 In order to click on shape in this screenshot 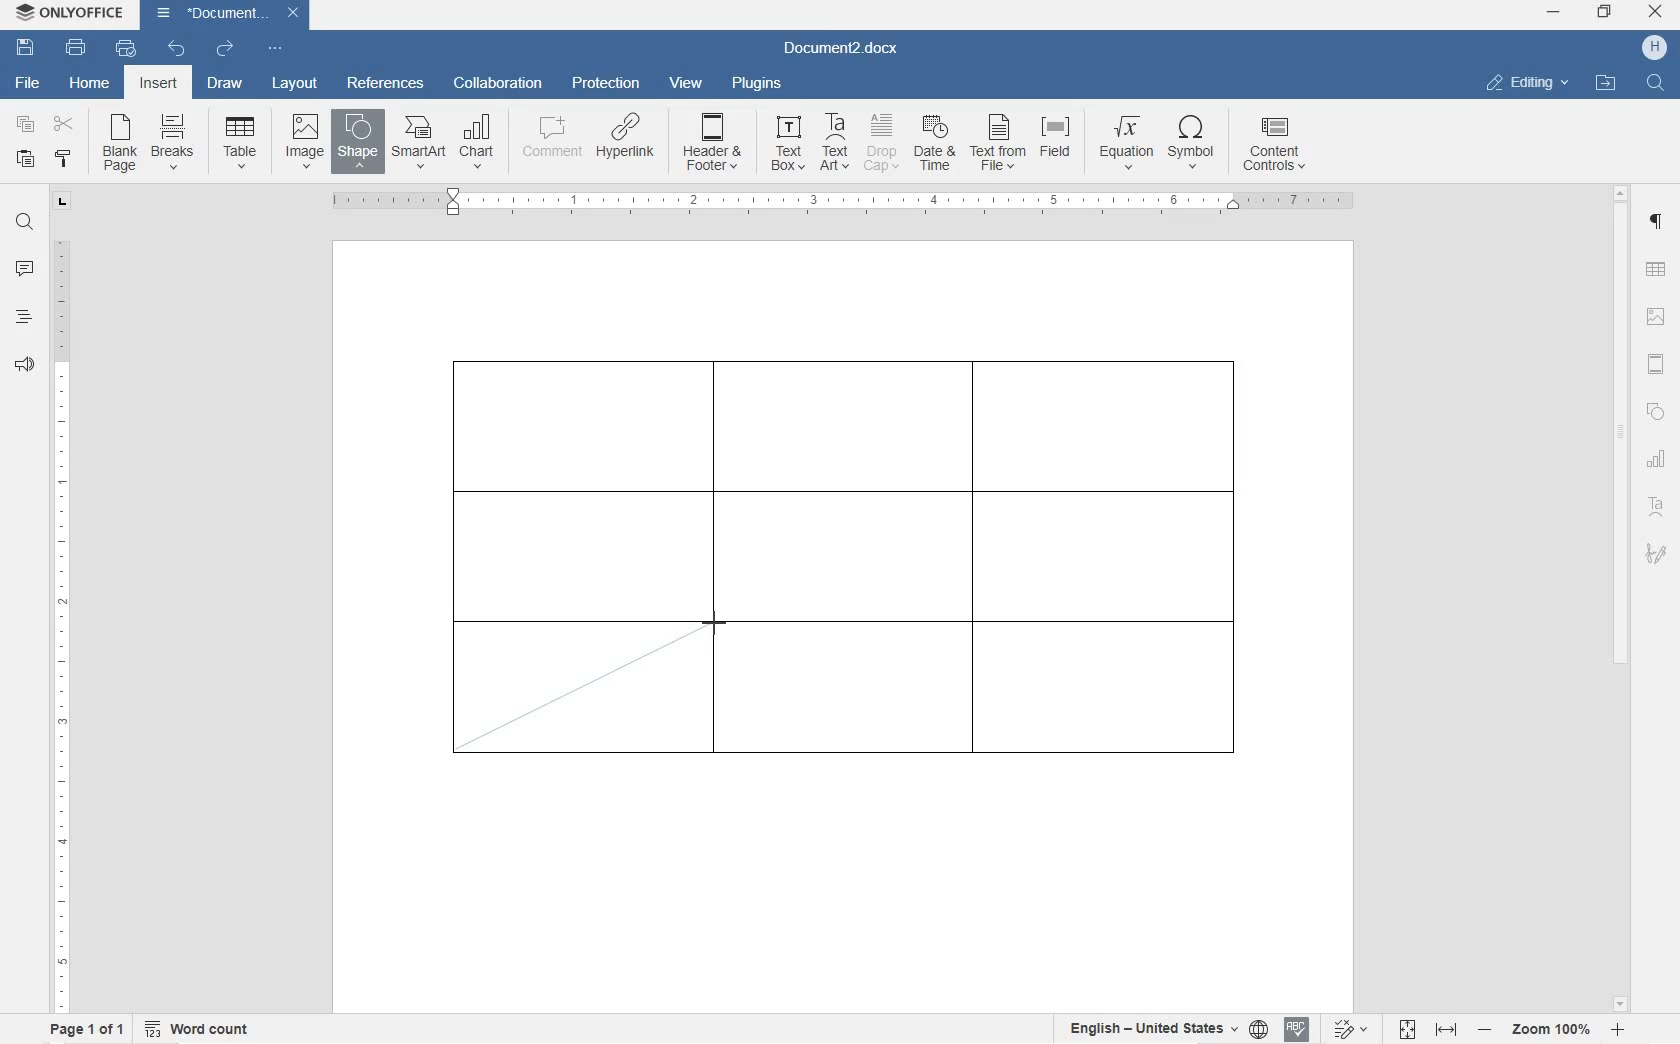, I will do `click(1656, 411)`.